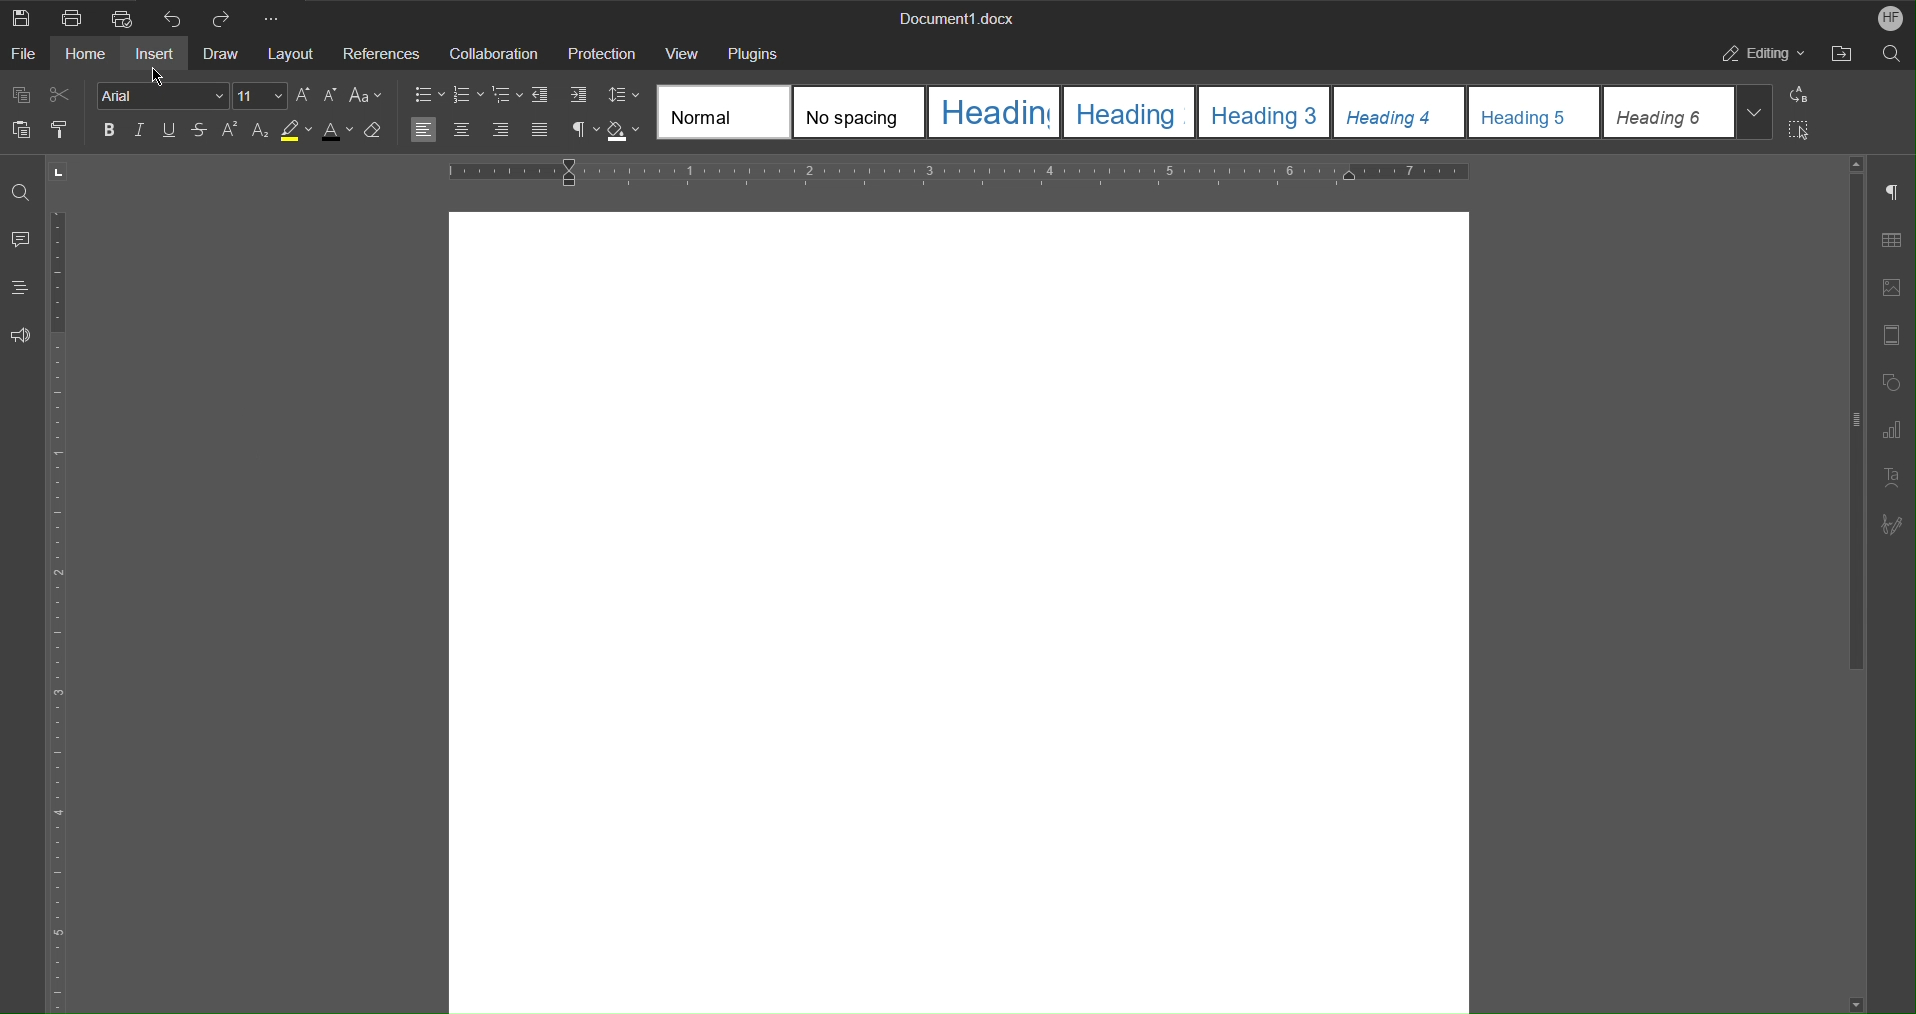  What do you see at coordinates (329, 97) in the screenshot?
I see `Decrease size` at bounding box center [329, 97].